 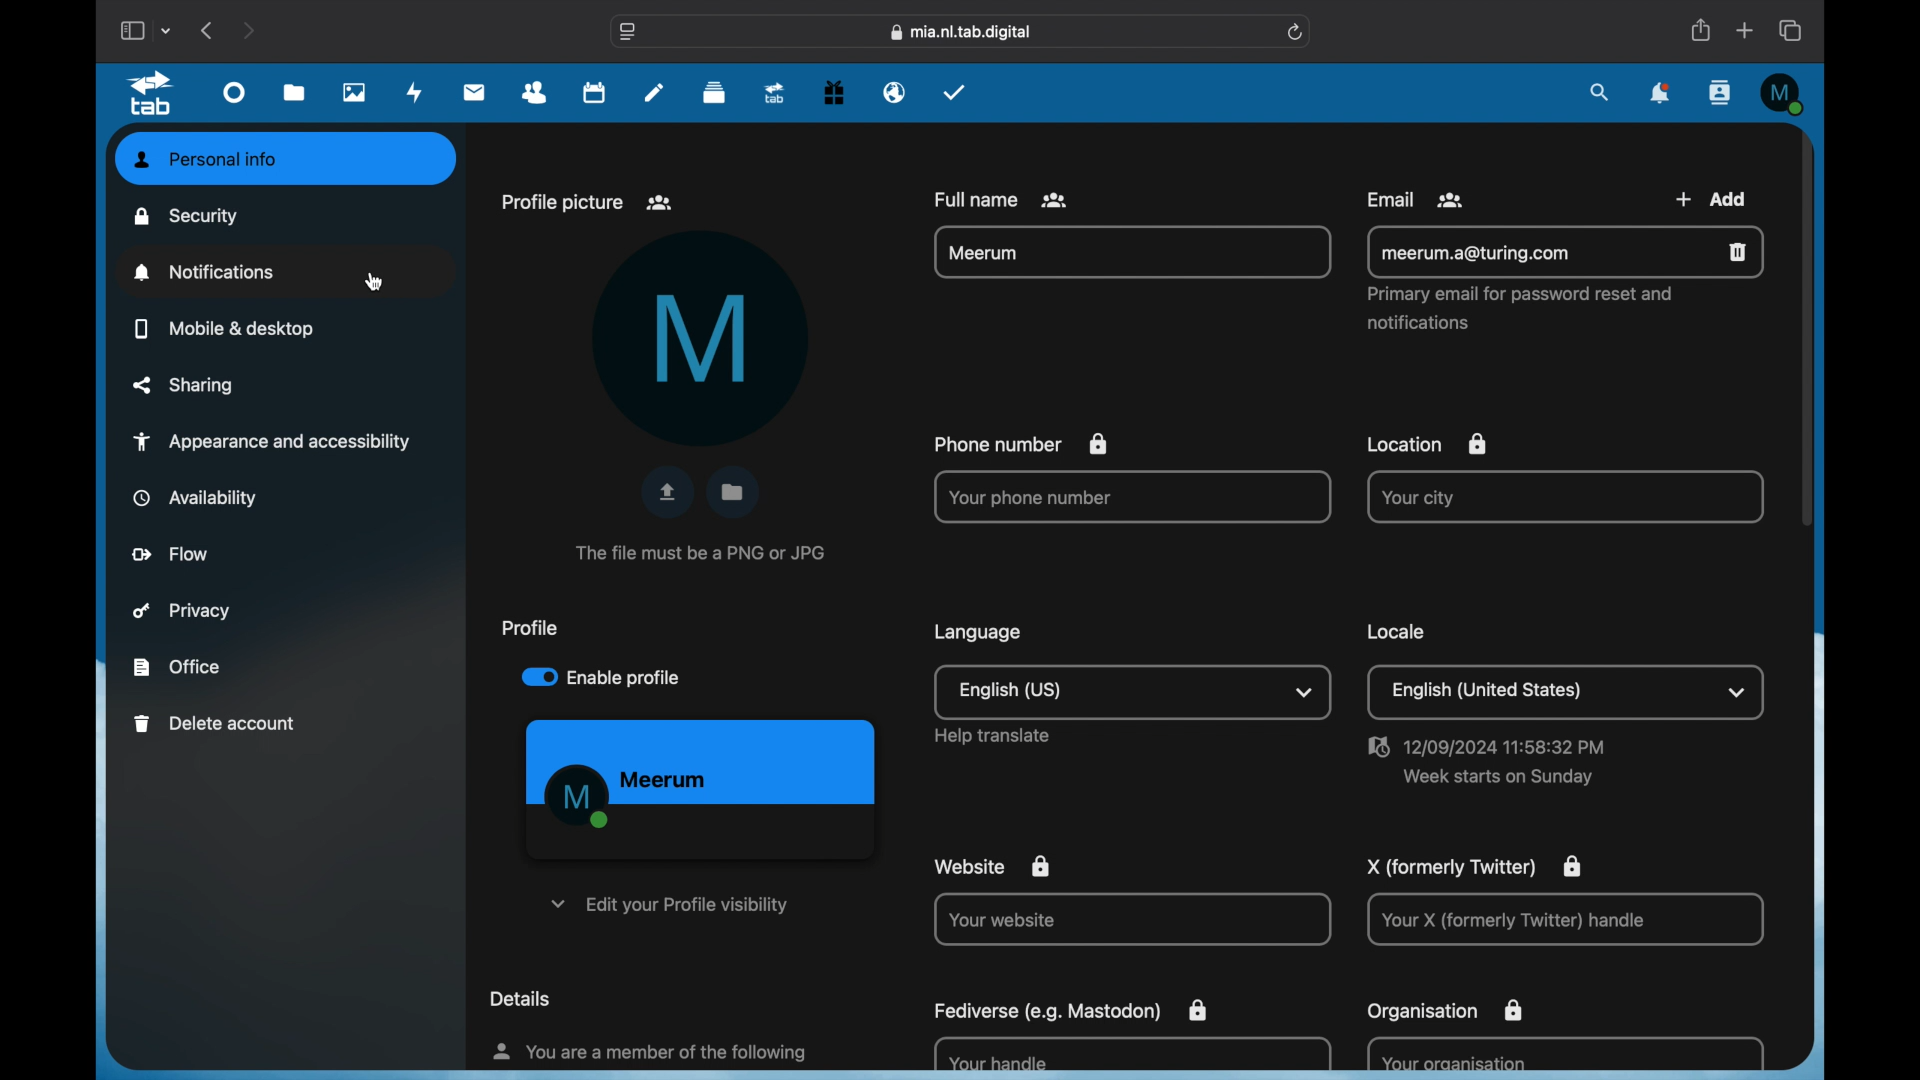 What do you see at coordinates (209, 30) in the screenshot?
I see `previous` at bounding box center [209, 30].